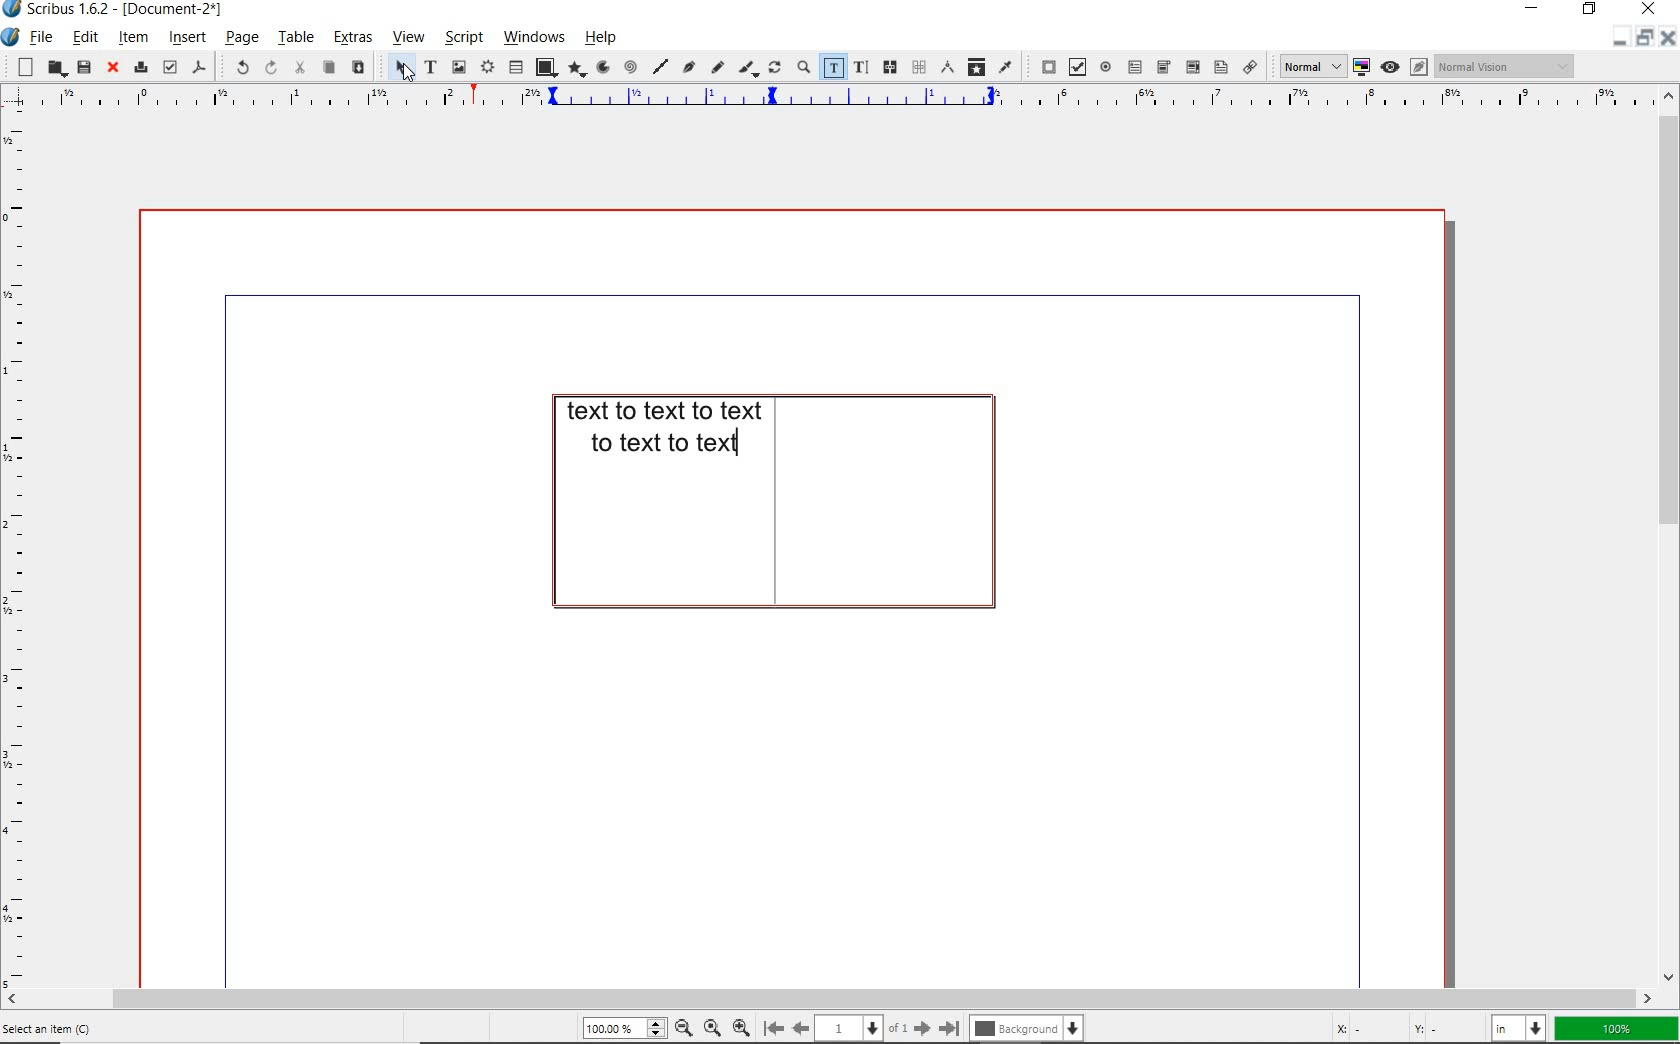 This screenshot has width=1680, height=1044. Describe the element at coordinates (1615, 1027) in the screenshot. I see `zoom factor` at that location.